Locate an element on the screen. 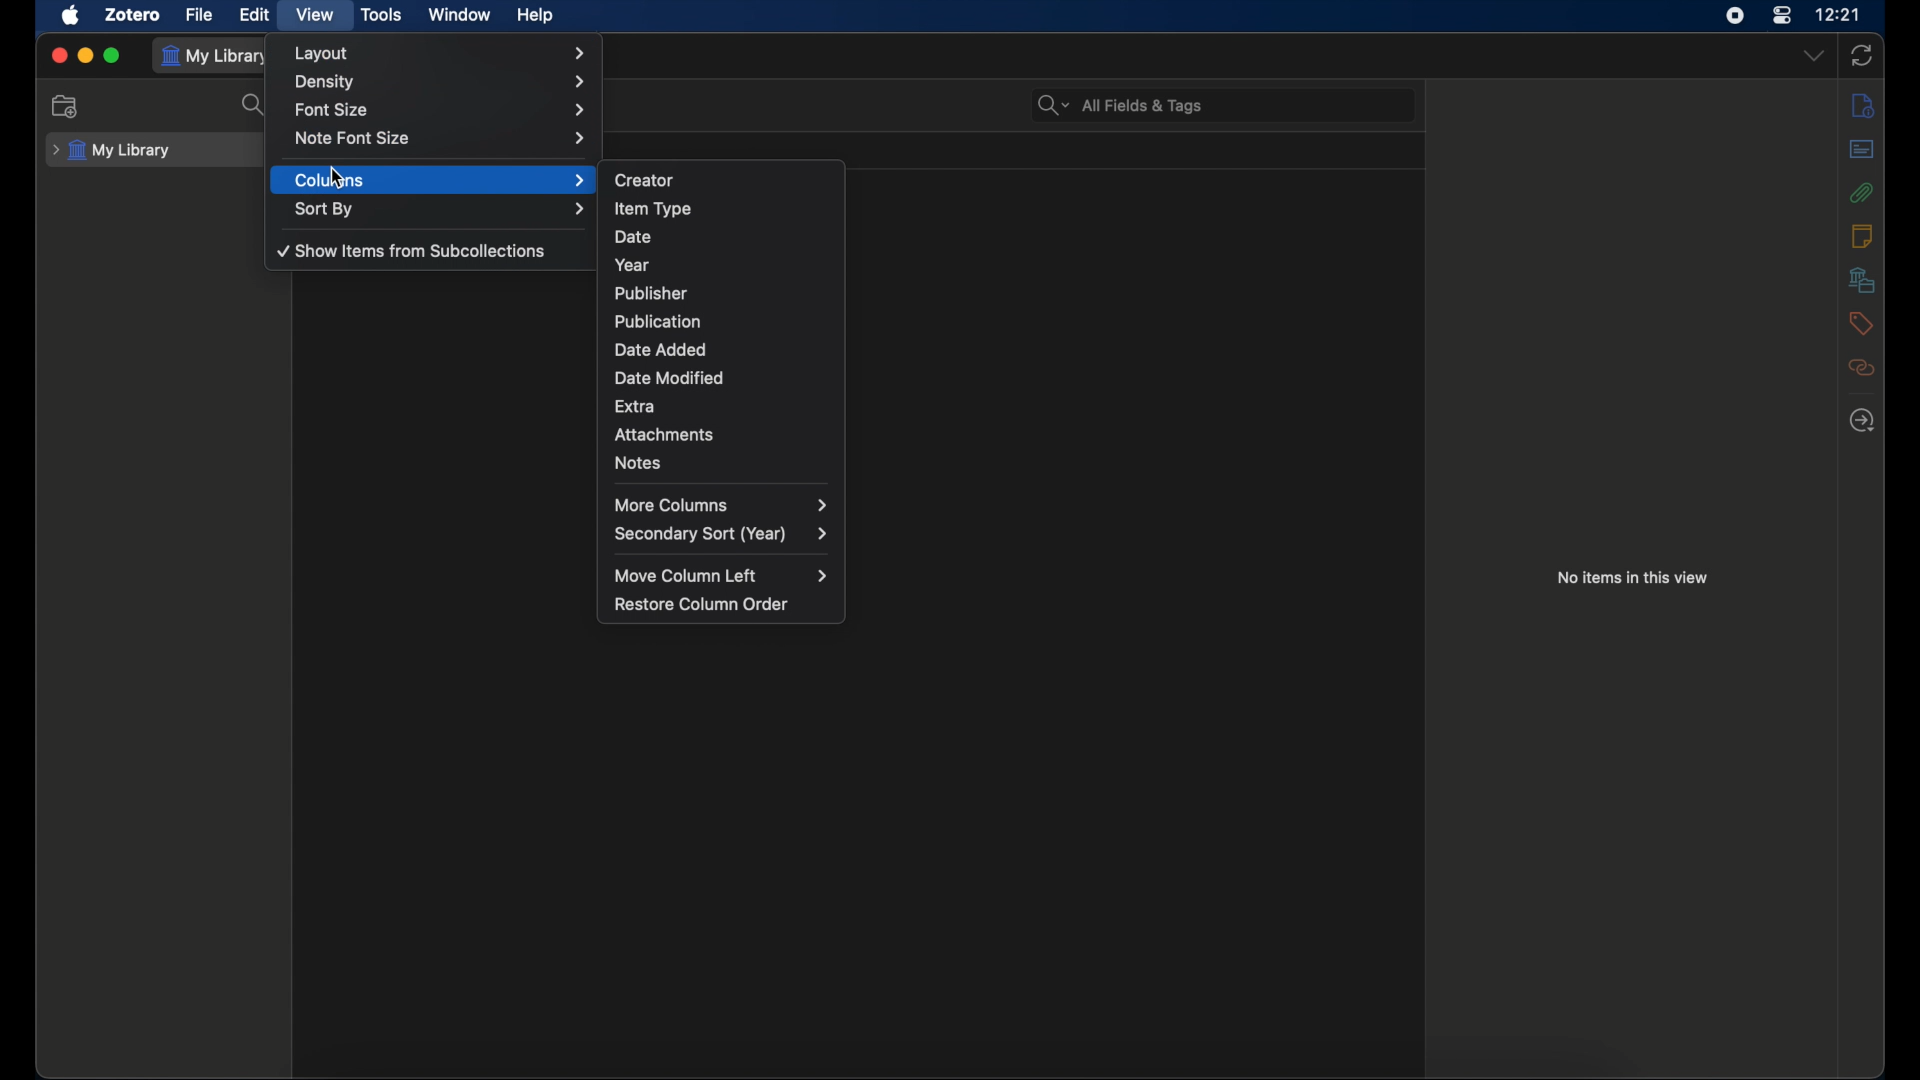 The height and width of the screenshot is (1080, 1920). new collections is located at coordinates (65, 107).